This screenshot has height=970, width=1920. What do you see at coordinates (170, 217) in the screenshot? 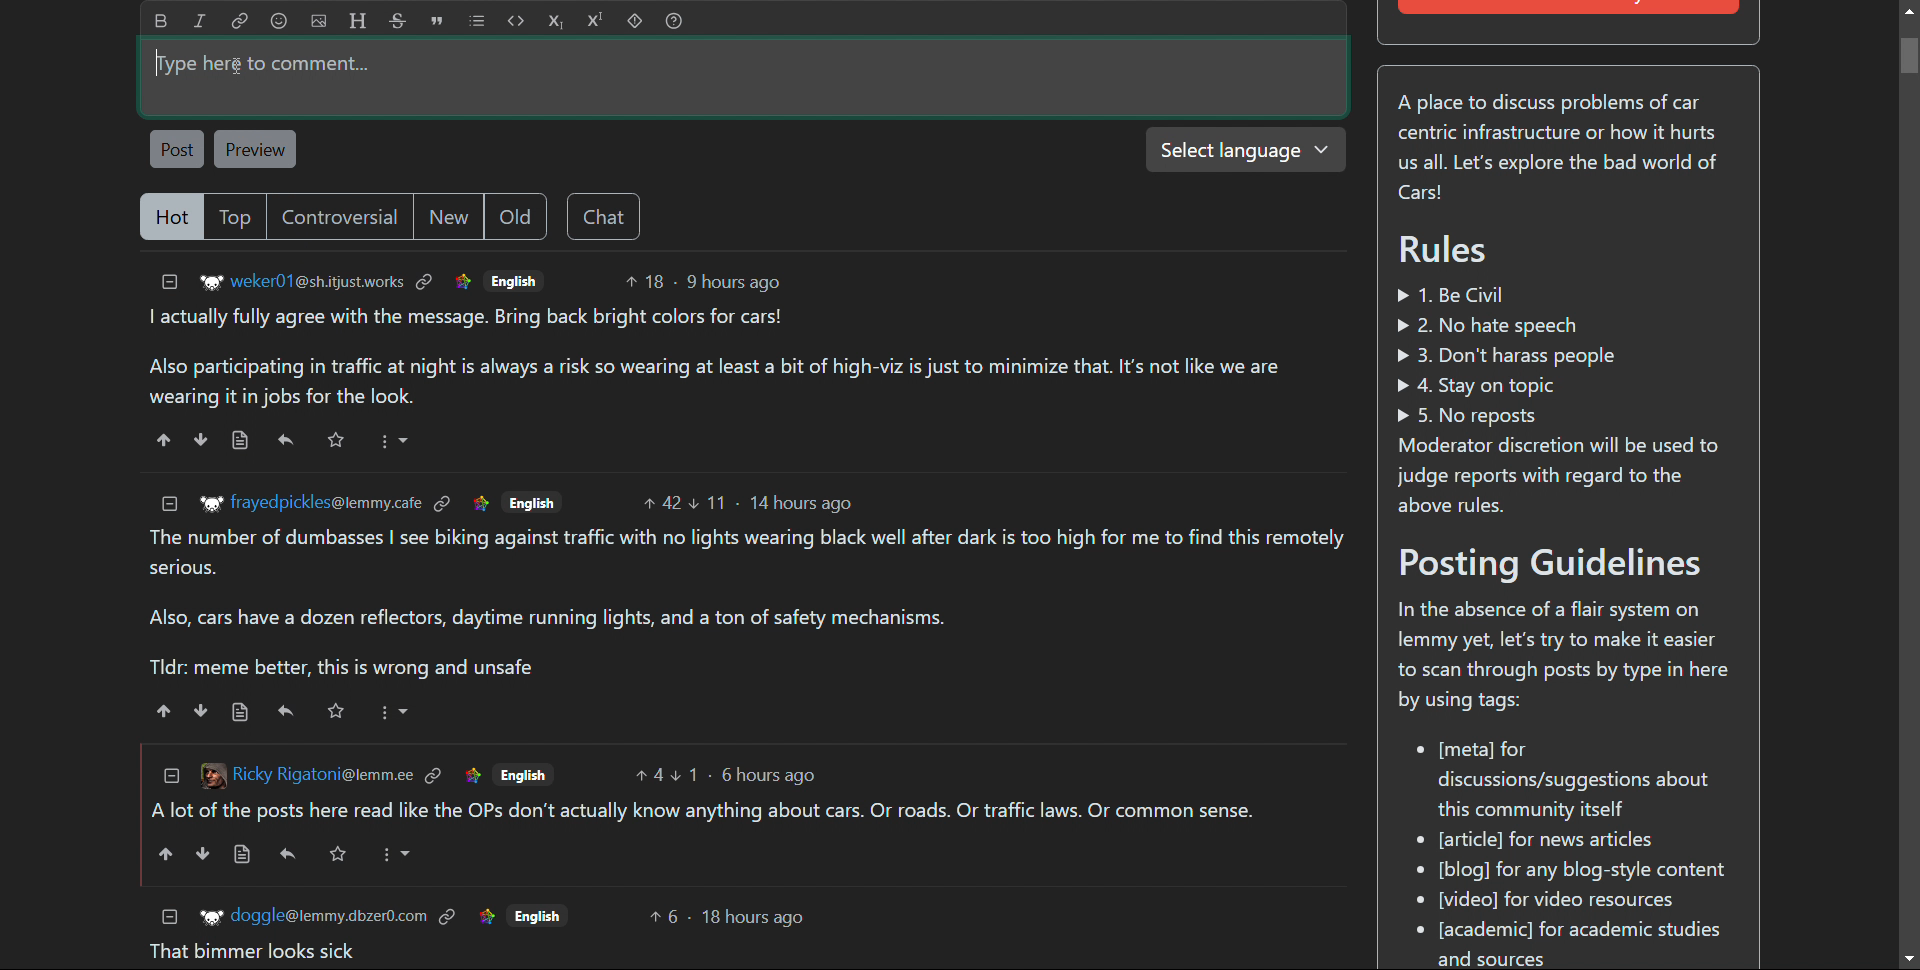
I see `hot` at bounding box center [170, 217].